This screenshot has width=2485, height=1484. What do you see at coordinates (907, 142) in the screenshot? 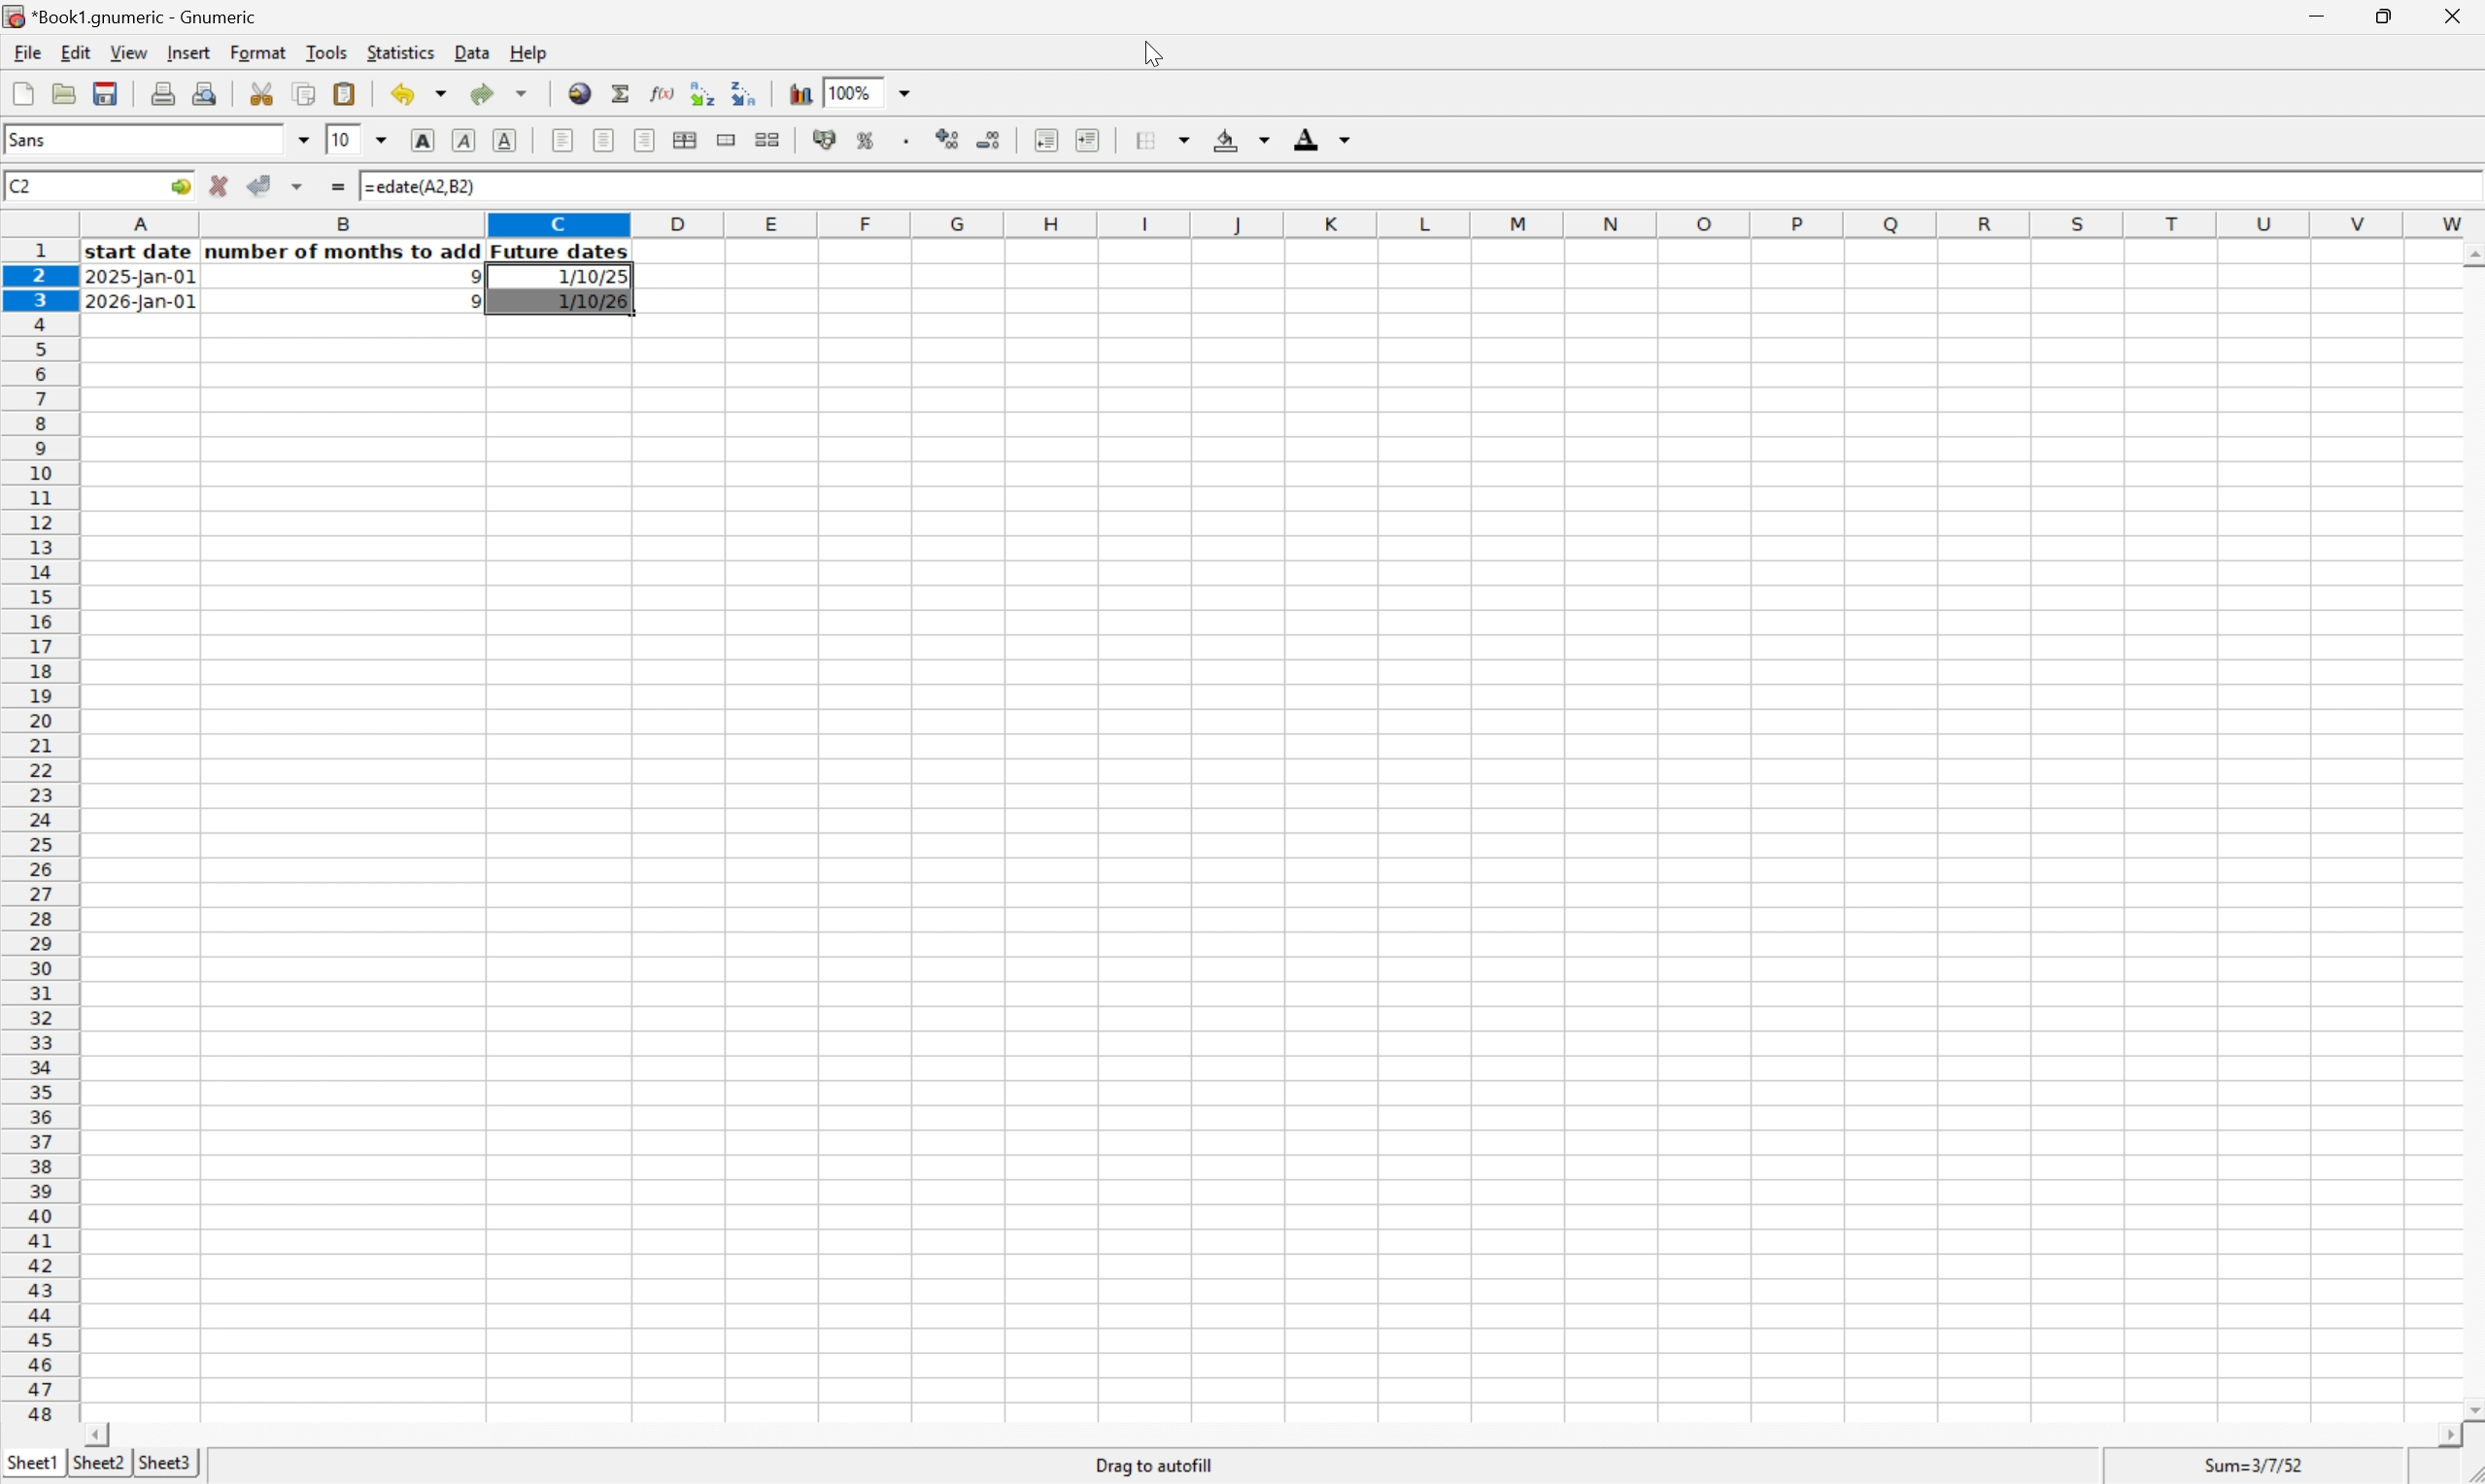
I see `Set the format of the selected cells to include a thousands separator` at bounding box center [907, 142].